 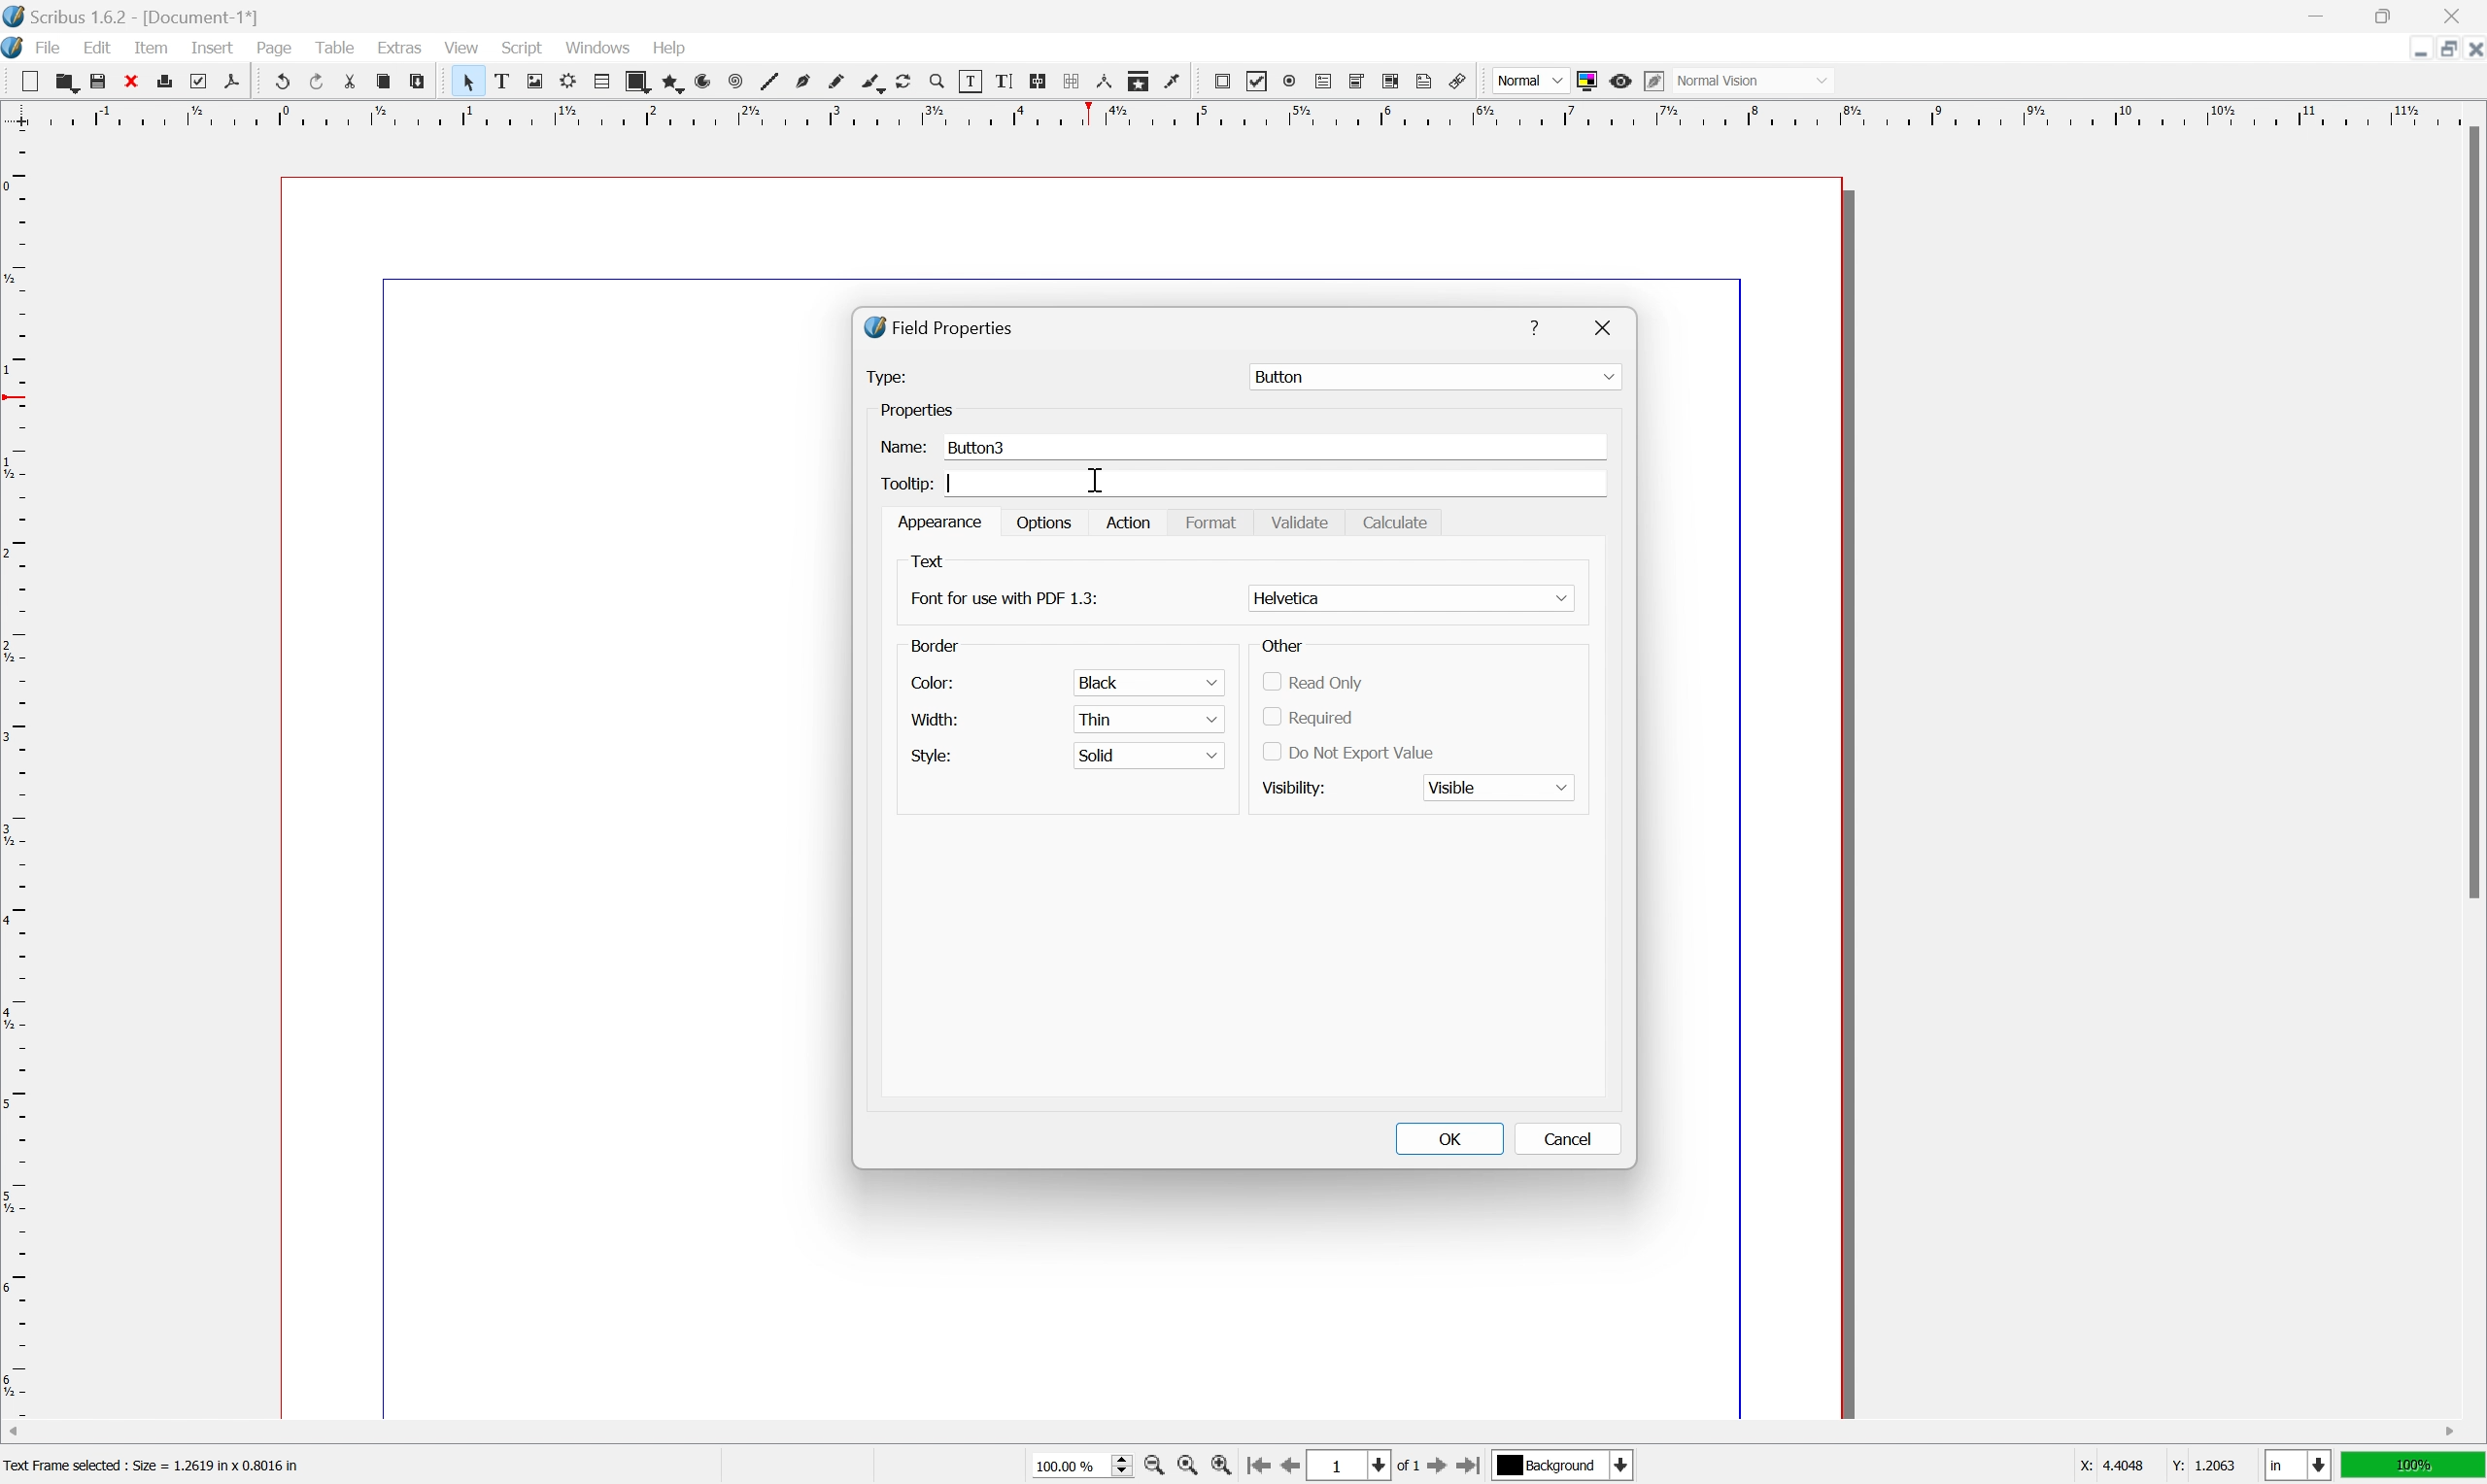 What do you see at coordinates (1043, 523) in the screenshot?
I see `options` at bounding box center [1043, 523].